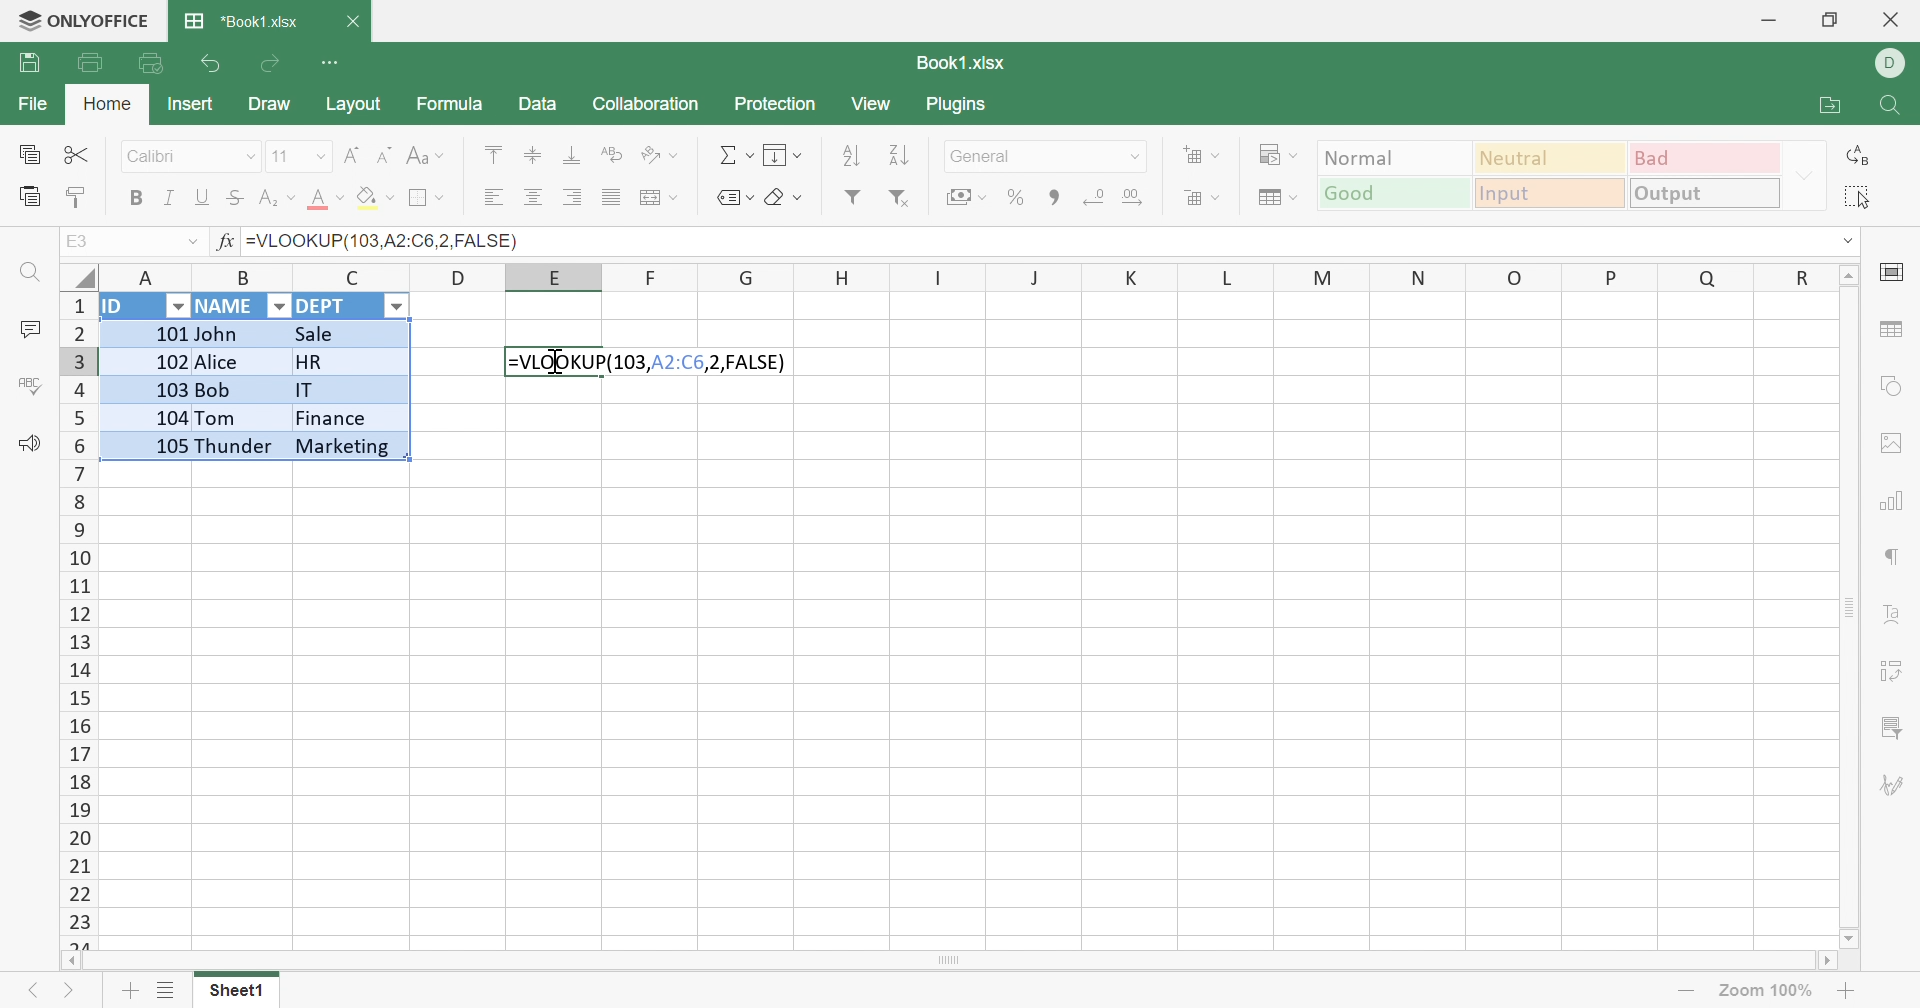 Image resolution: width=1920 pixels, height=1008 pixels. I want to click on 104, so click(145, 415).